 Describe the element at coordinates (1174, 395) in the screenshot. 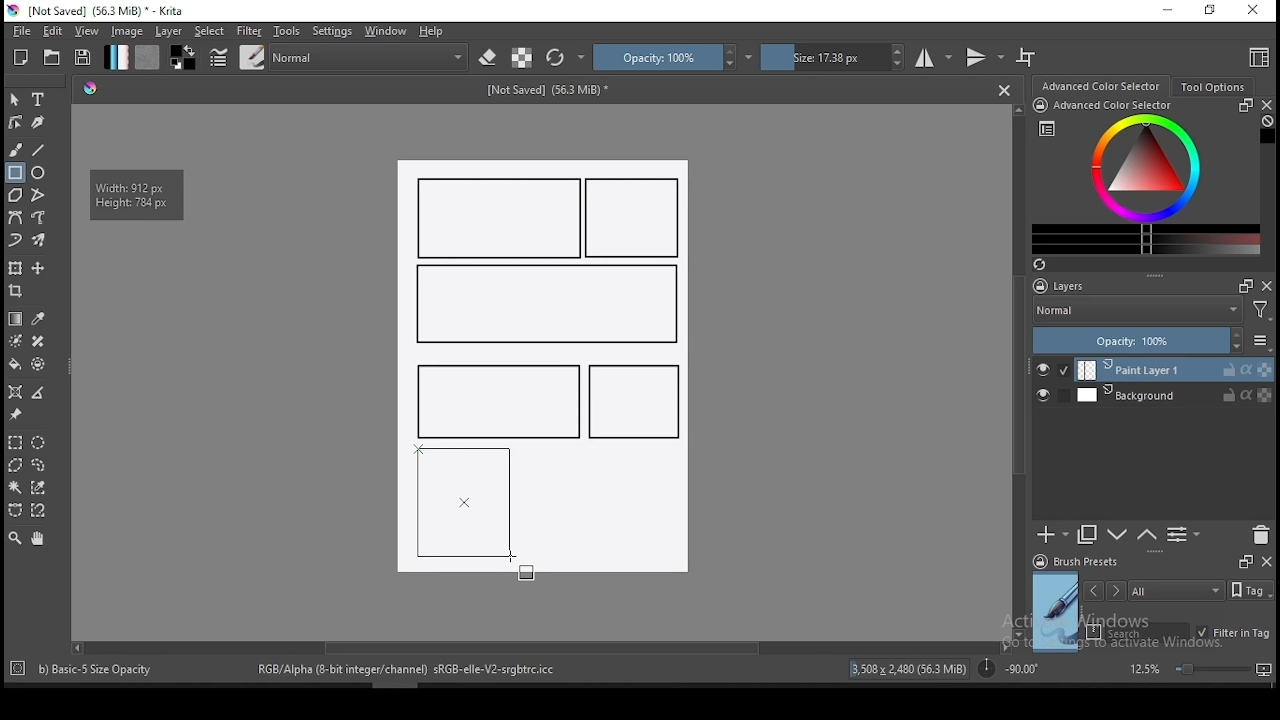

I see `layer` at that location.